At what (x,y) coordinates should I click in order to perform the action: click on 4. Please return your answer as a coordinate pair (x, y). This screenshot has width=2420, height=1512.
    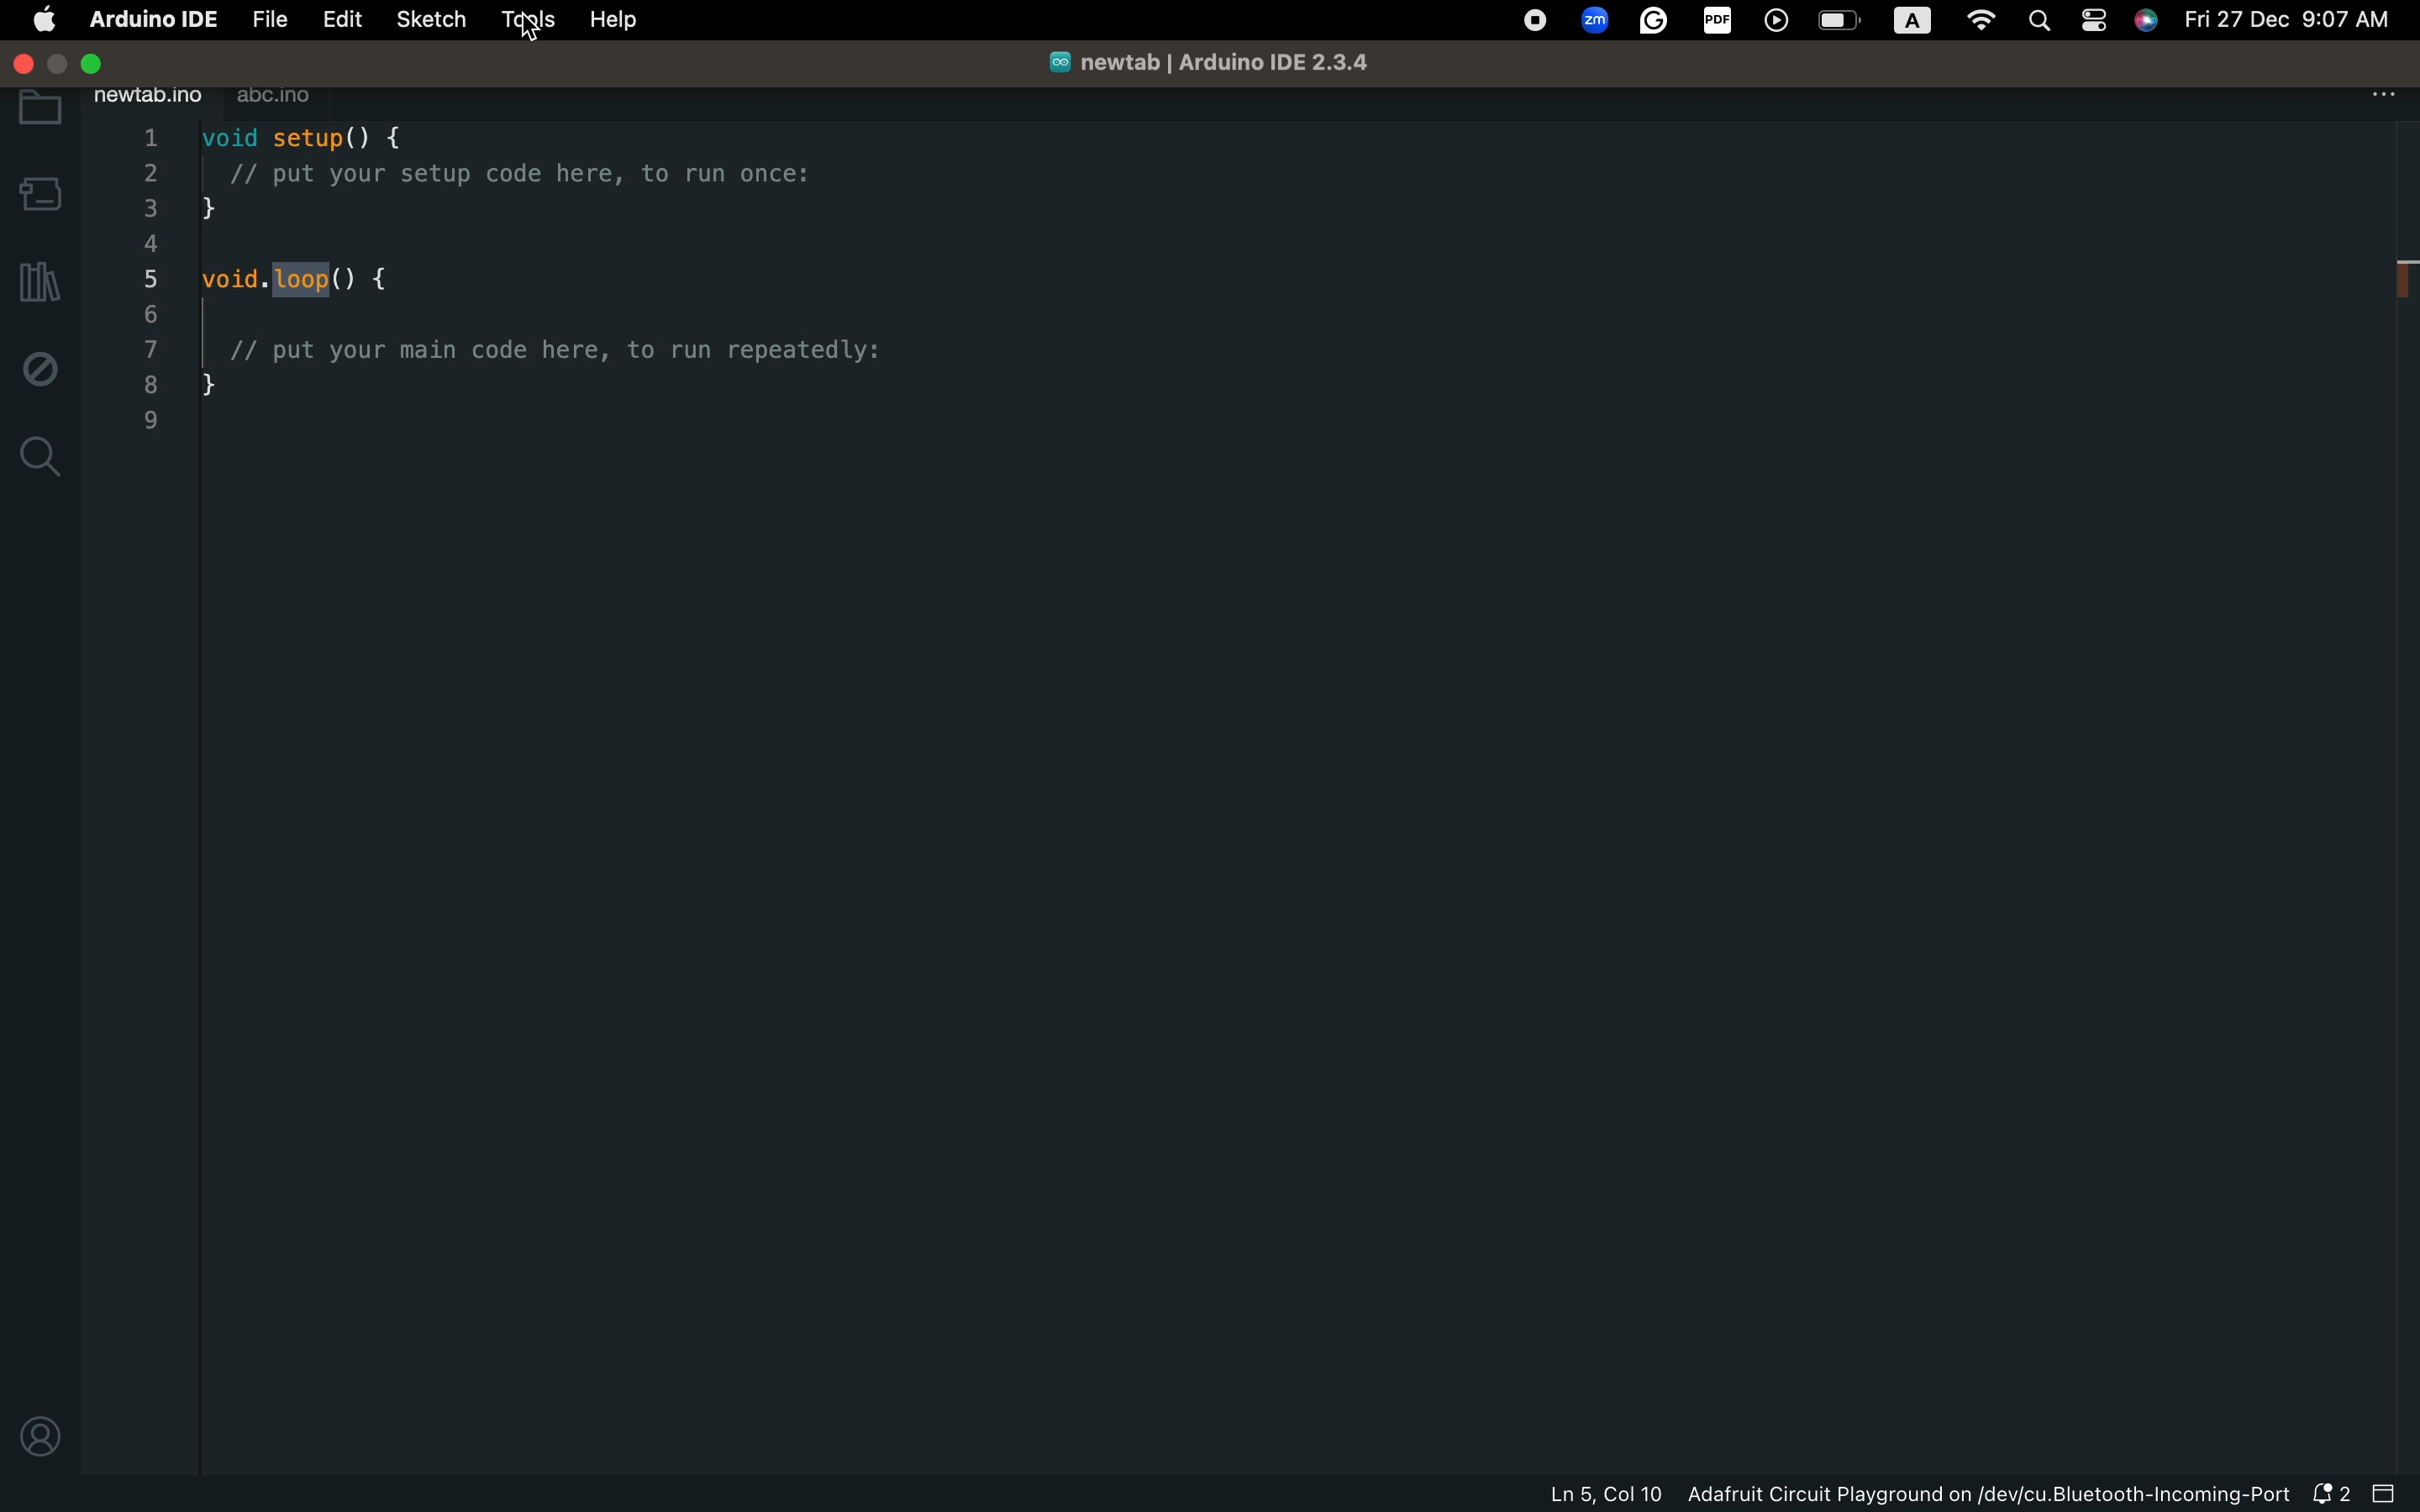
    Looking at the image, I should click on (149, 242).